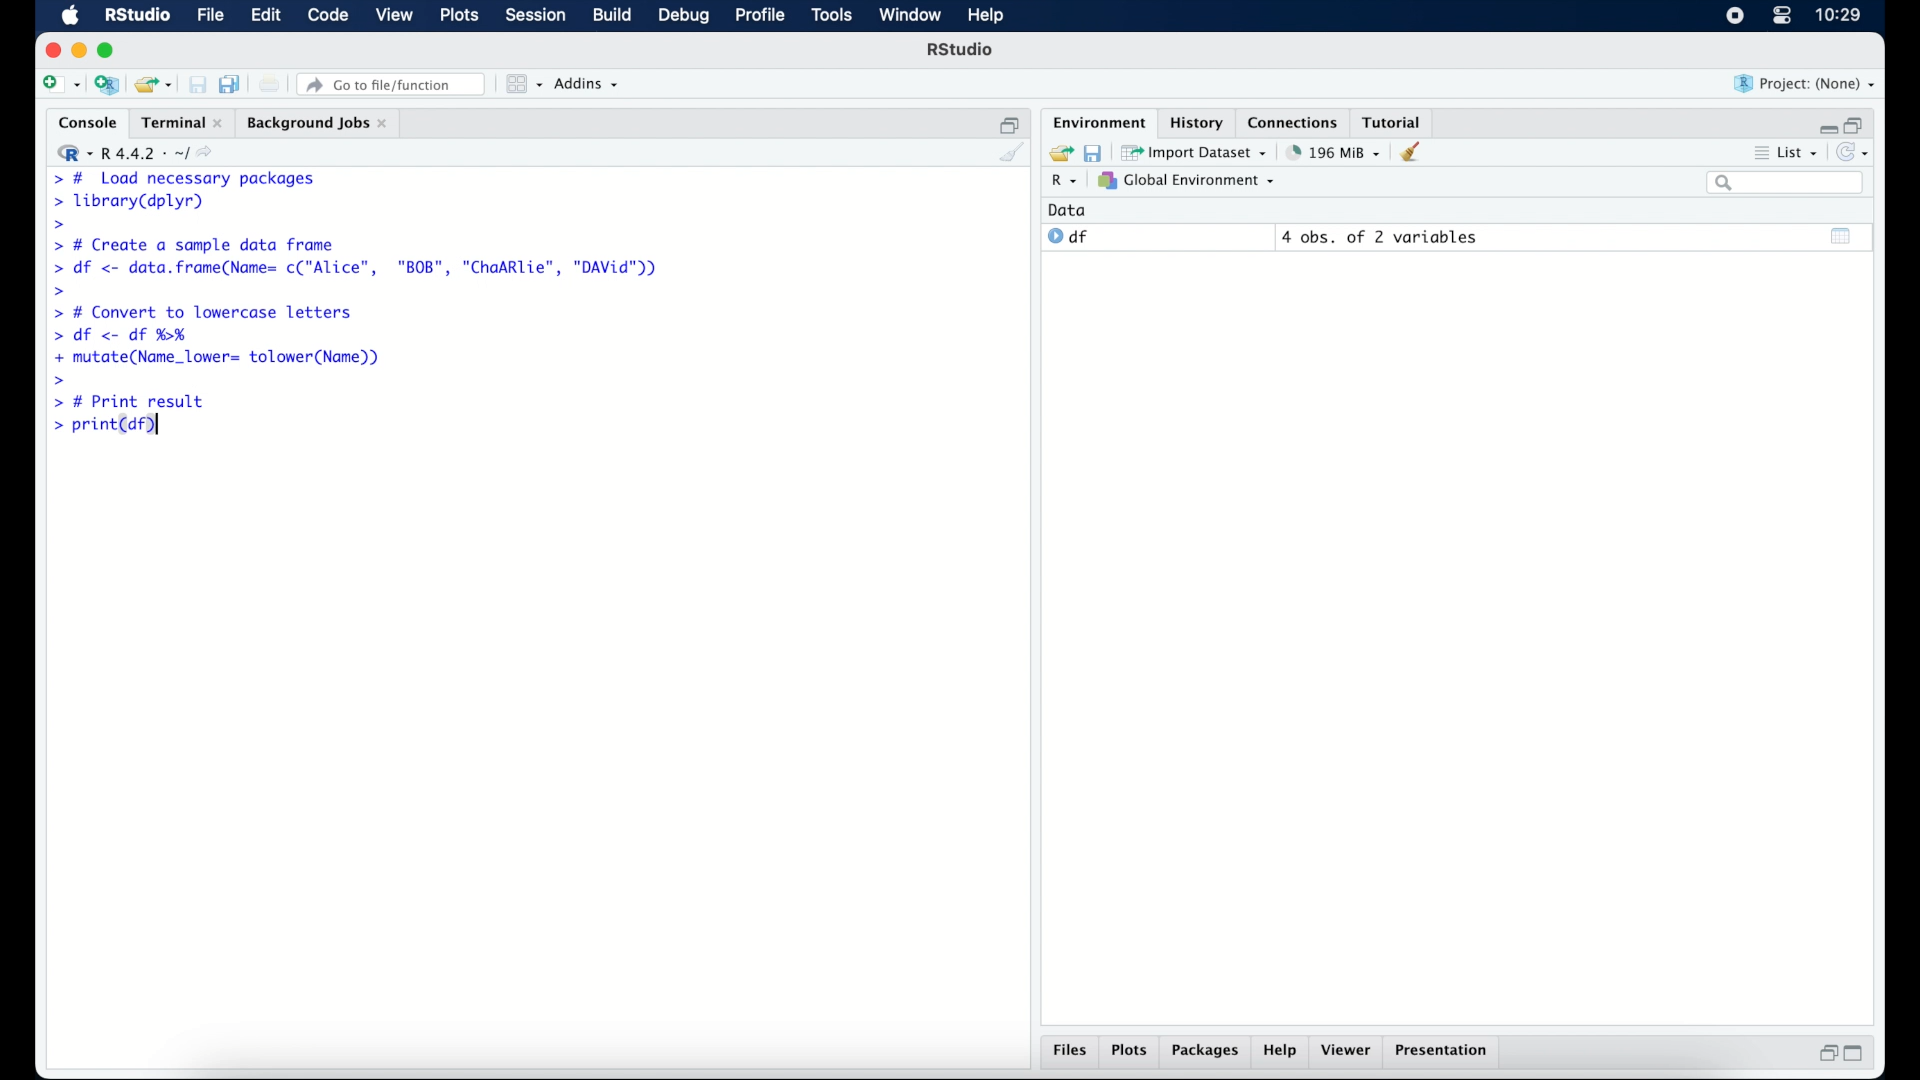 The width and height of the screenshot is (1920, 1080). What do you see at coordinates (1070, 1053) in the screenshot?
I see `files` at bounding box center [1070, 1053].